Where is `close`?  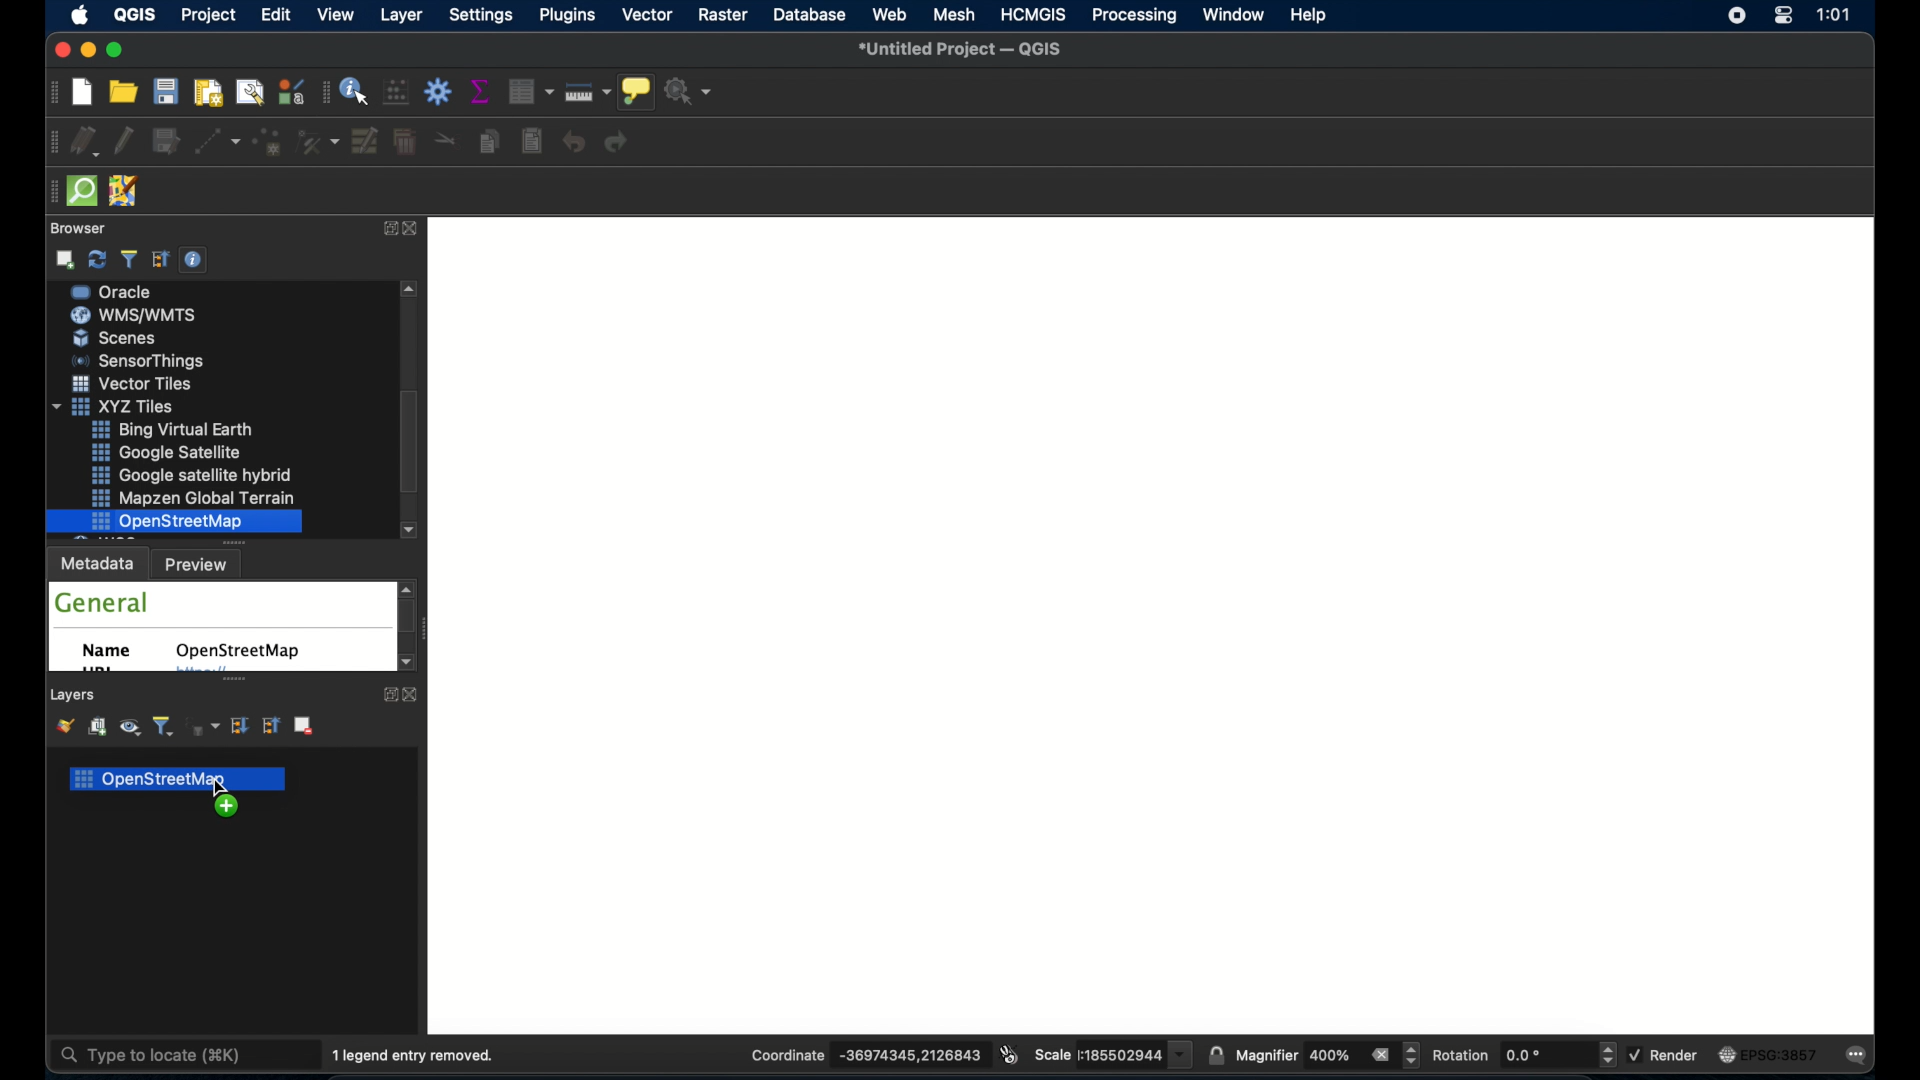
close is located at coordinates (60, 50).